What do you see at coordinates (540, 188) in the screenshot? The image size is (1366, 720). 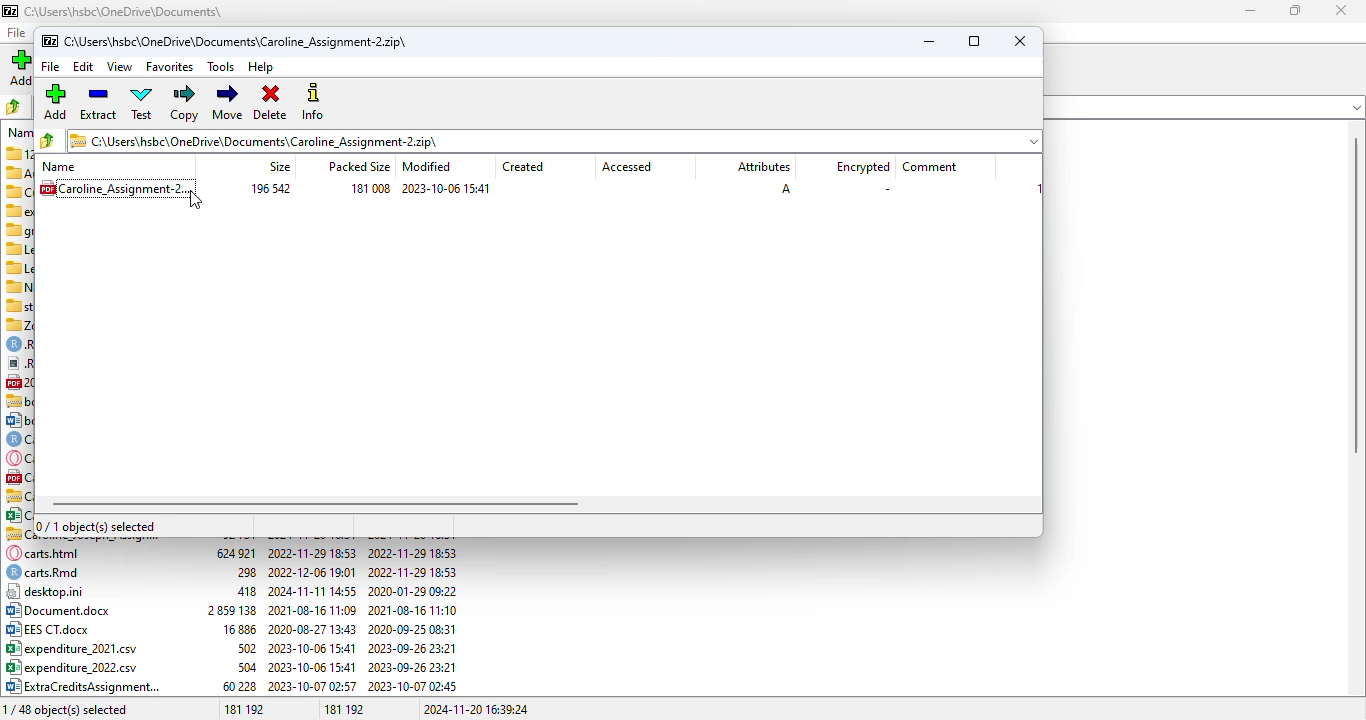 I see `.zip file` at bounding box center [540, 188].